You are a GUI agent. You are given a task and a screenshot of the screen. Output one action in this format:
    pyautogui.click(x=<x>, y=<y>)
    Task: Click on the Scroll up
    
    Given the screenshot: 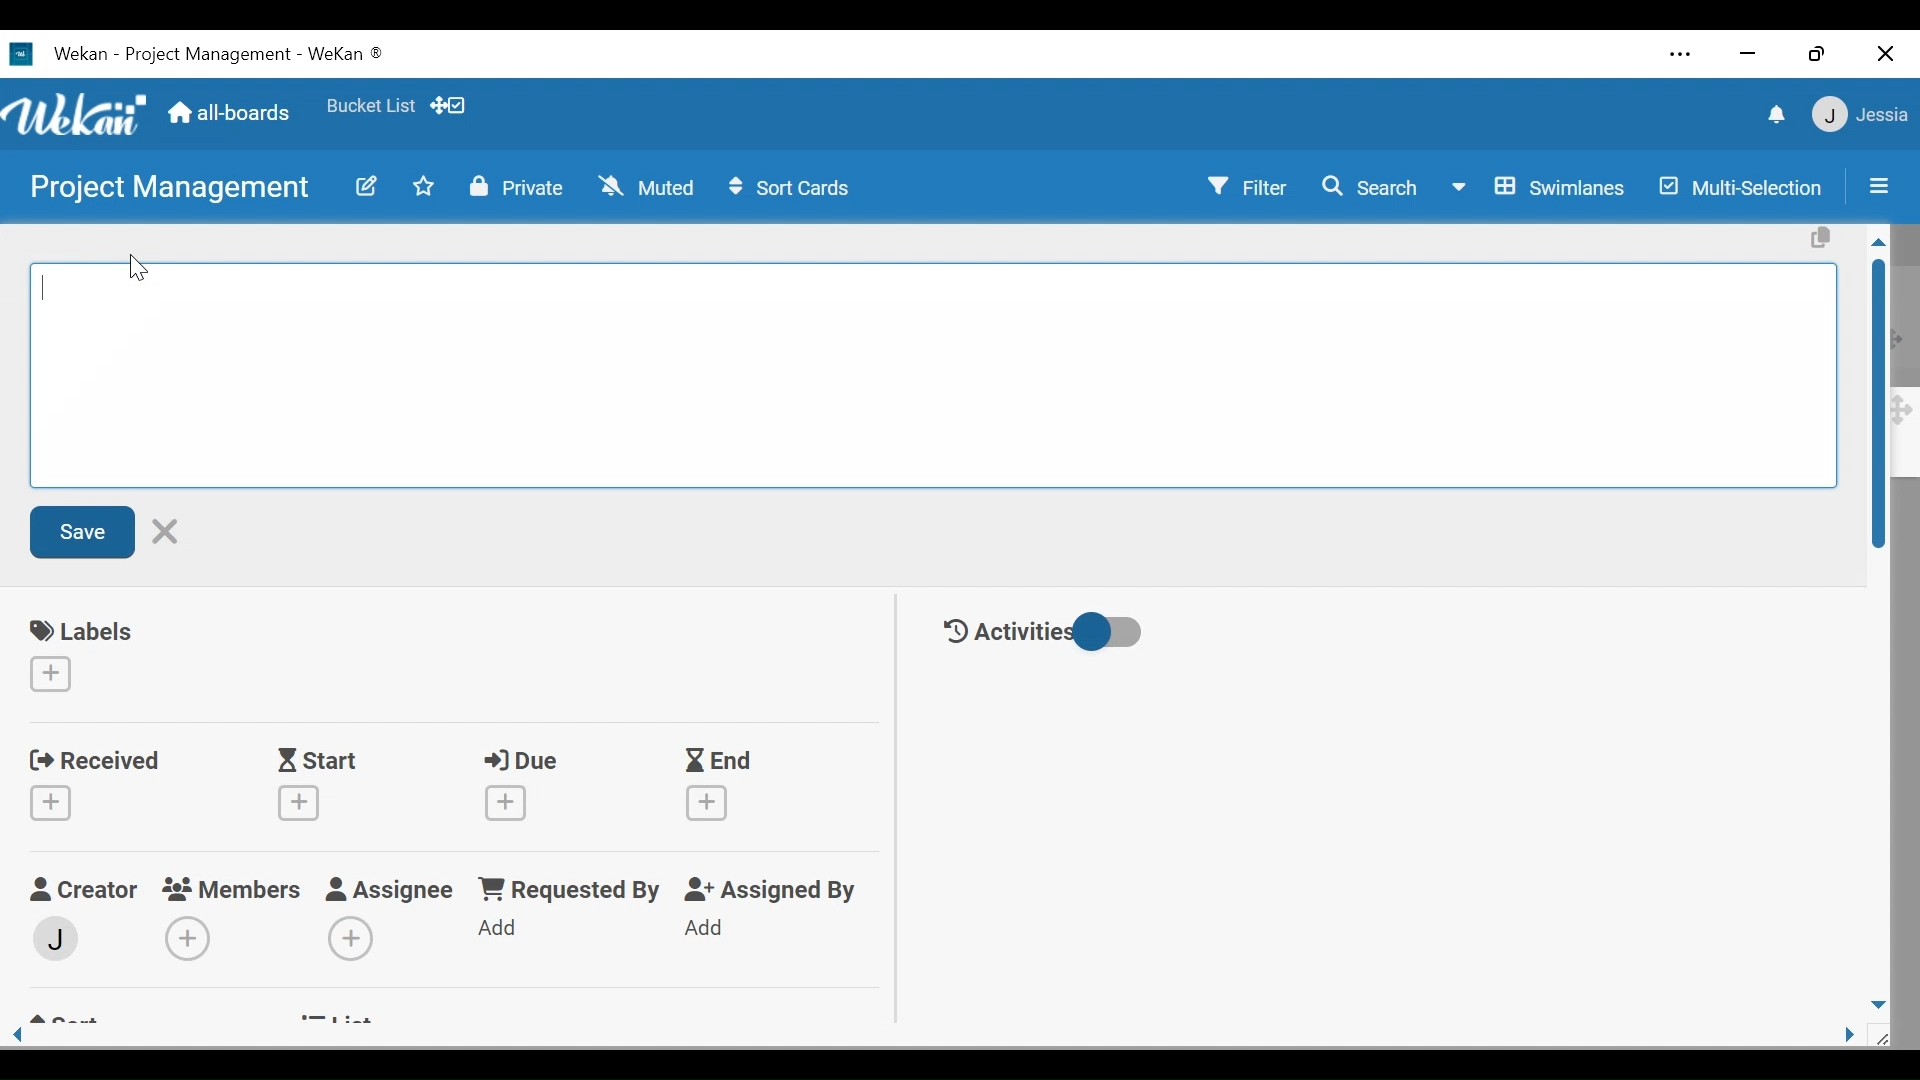 What is the action you would take?
    pyautogui.click(x=1876, y=242)
    